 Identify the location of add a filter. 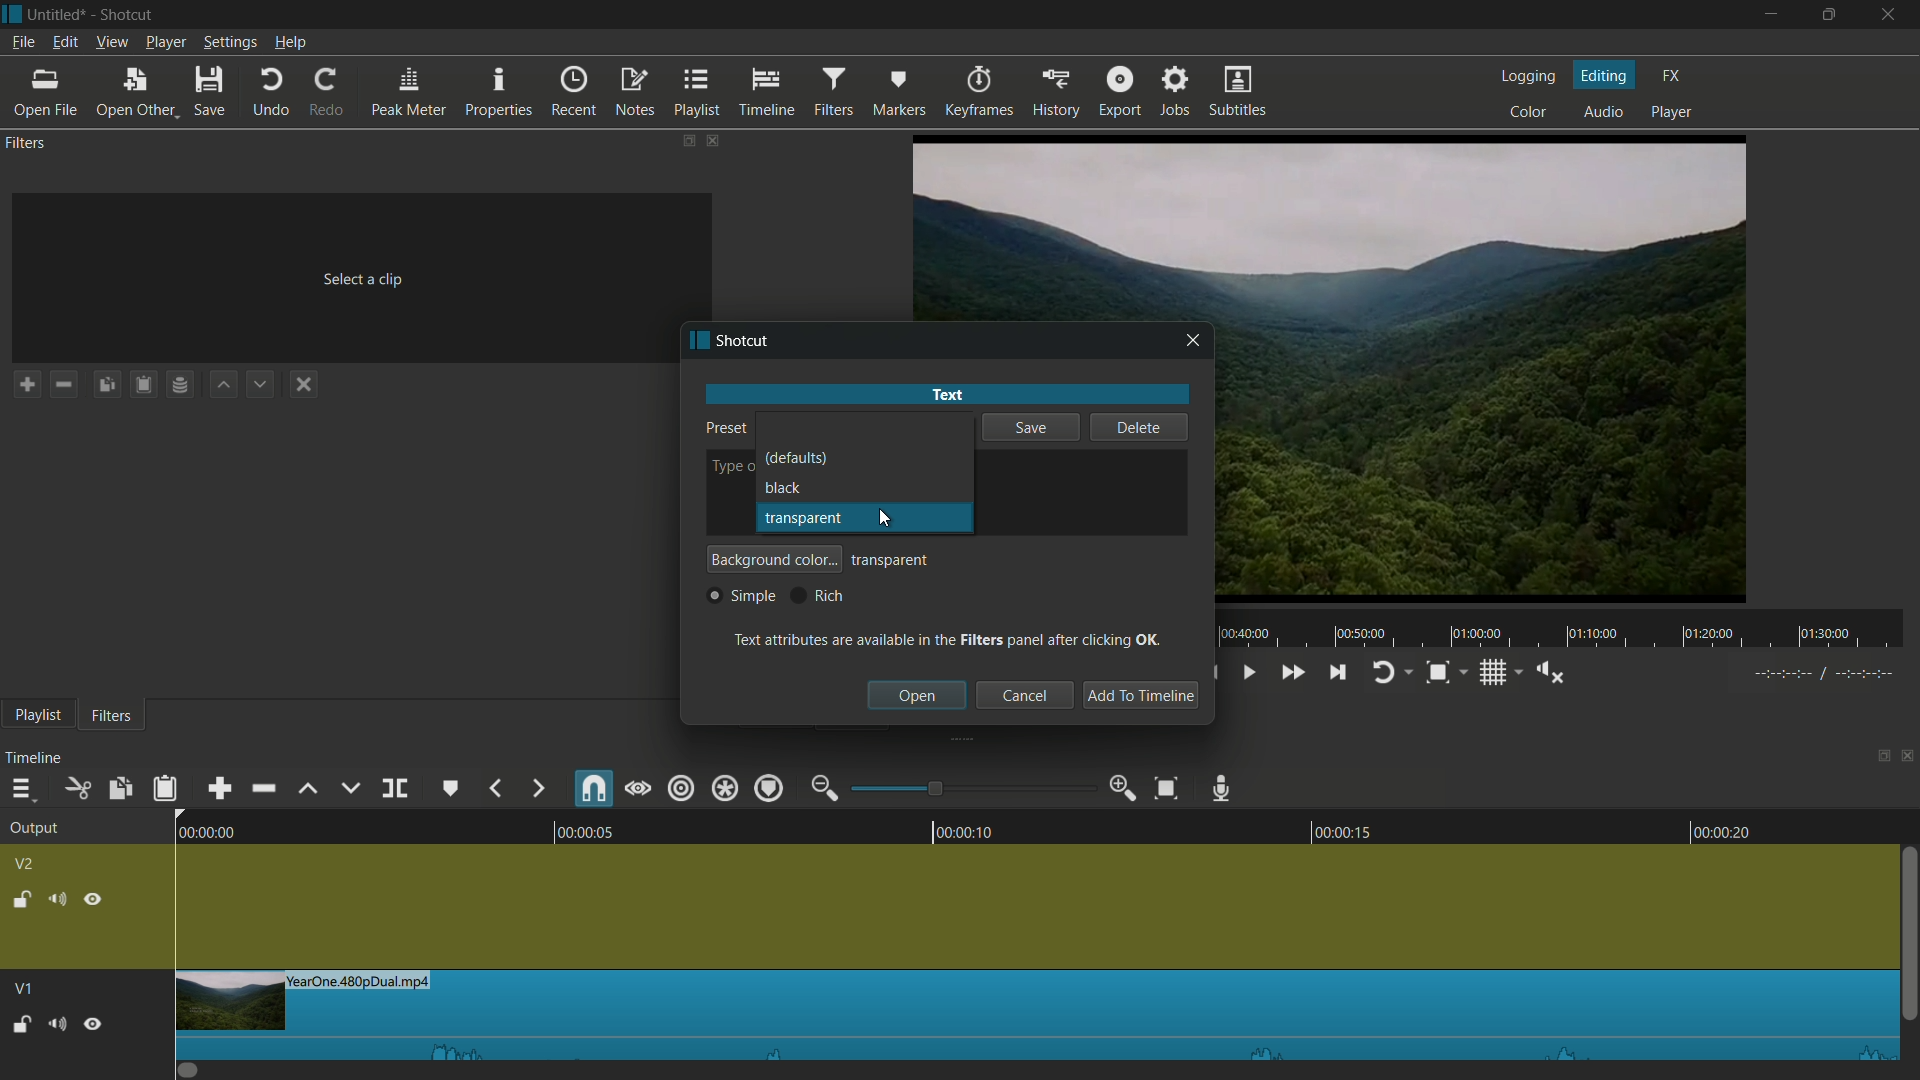
(26, 384).